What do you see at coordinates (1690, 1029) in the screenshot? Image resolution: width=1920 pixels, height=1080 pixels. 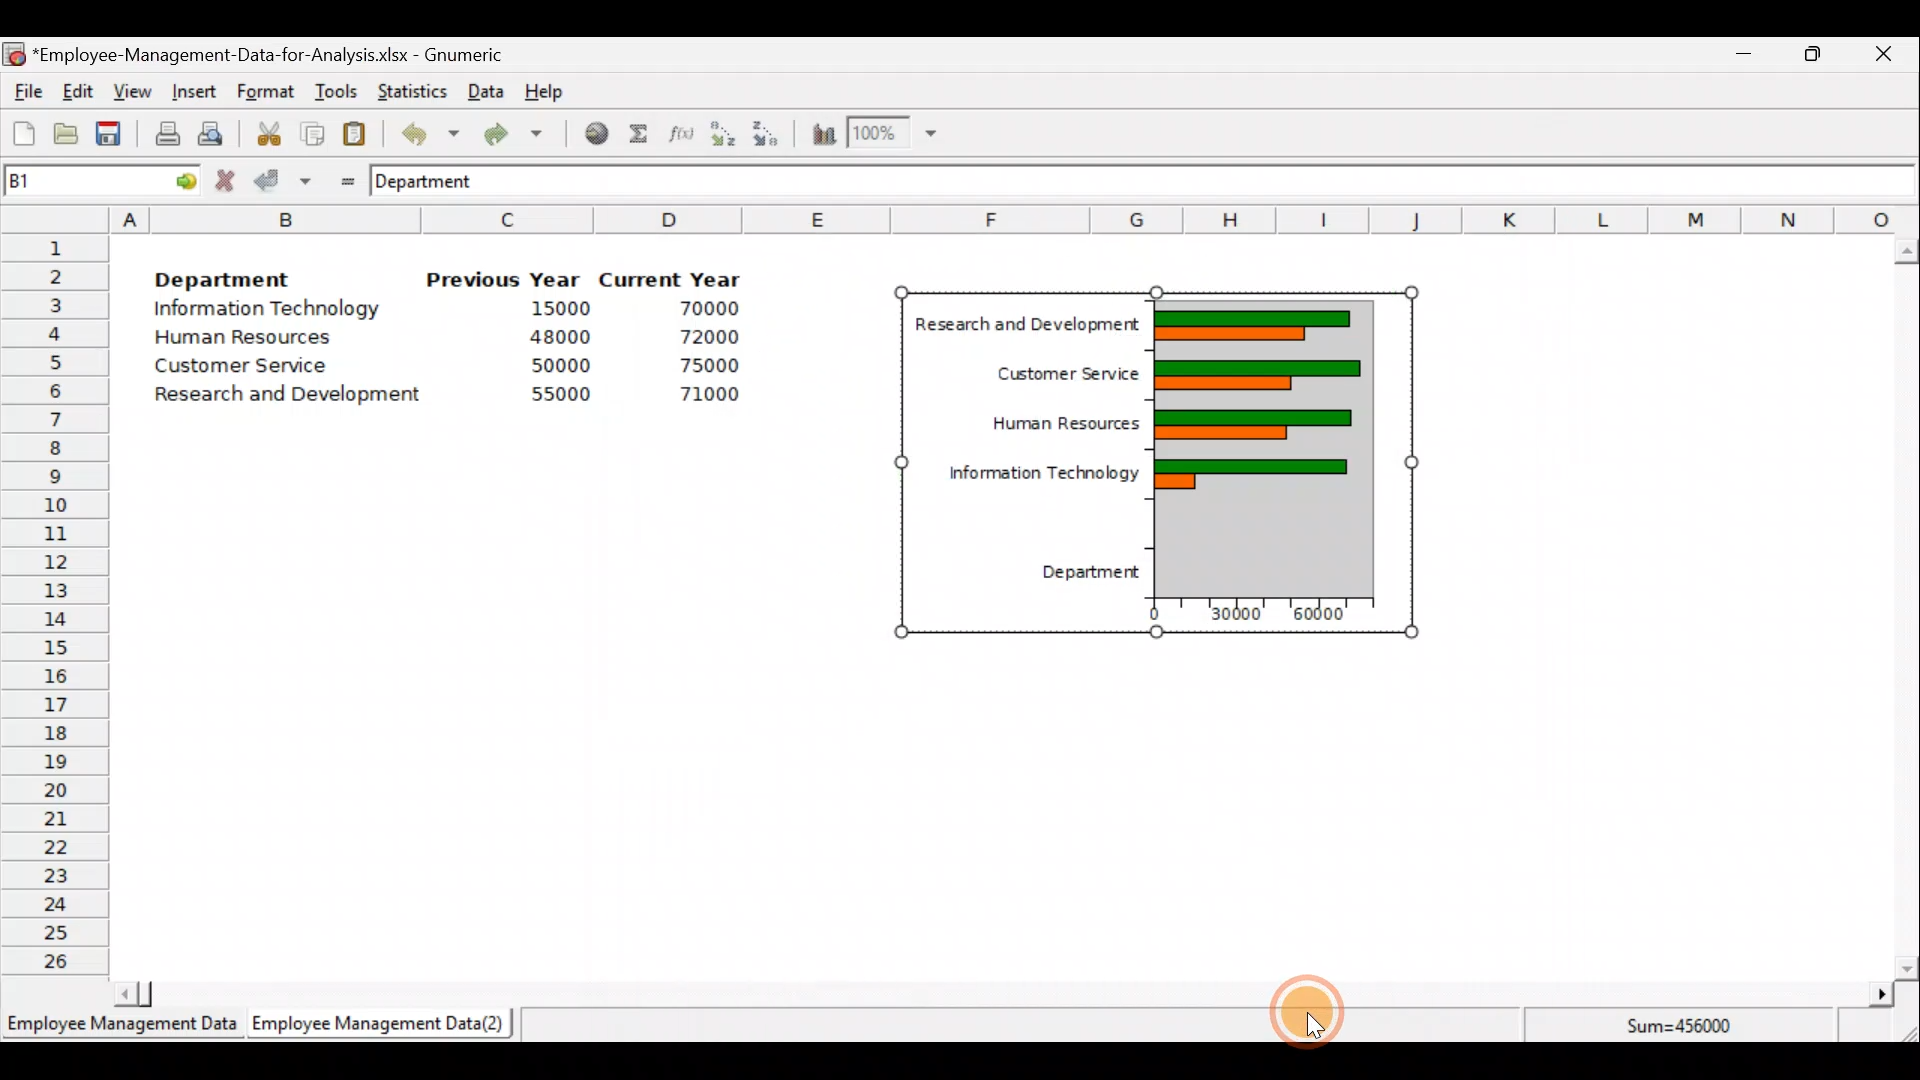 I see `Sum=456000` at bounding box center [1690, 1029].